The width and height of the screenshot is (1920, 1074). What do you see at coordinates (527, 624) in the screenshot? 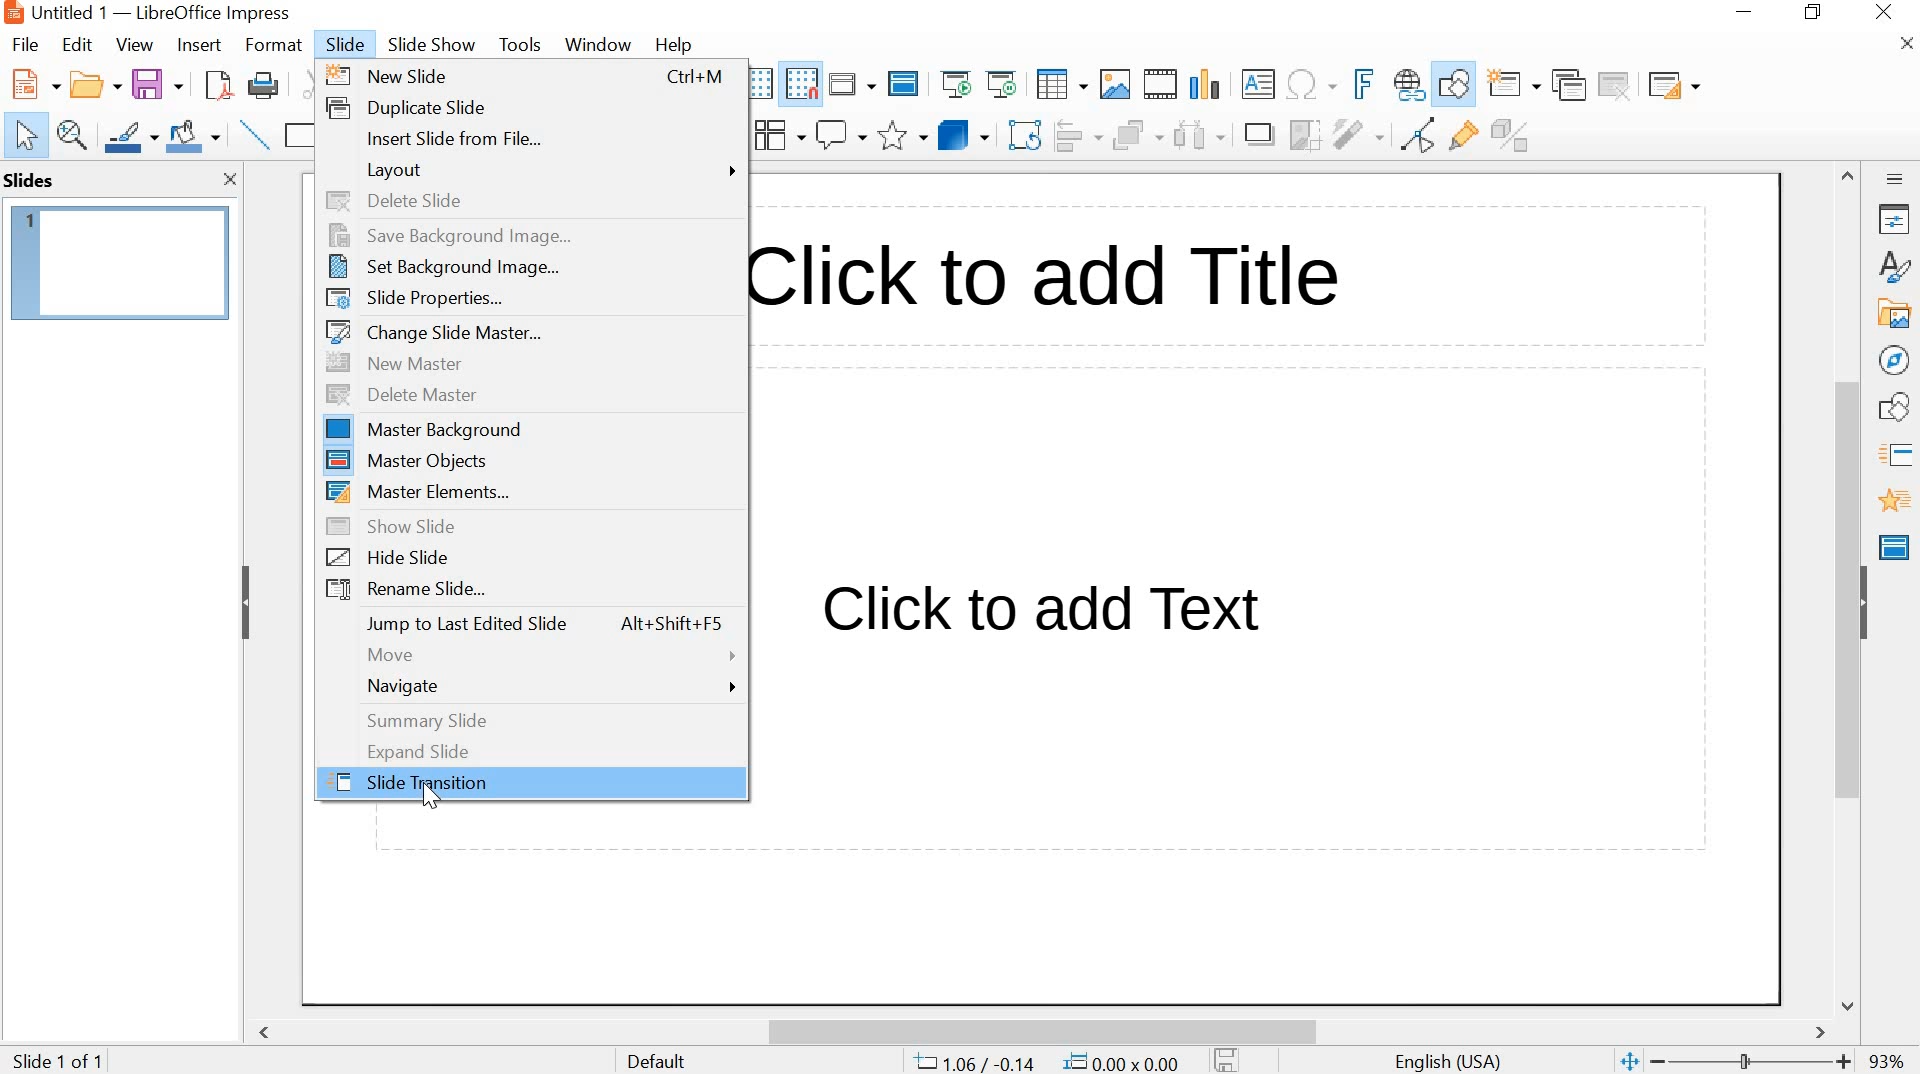
I see `JUMP TO LAST EDITED SLIDE` at bounding box center [527, 624].